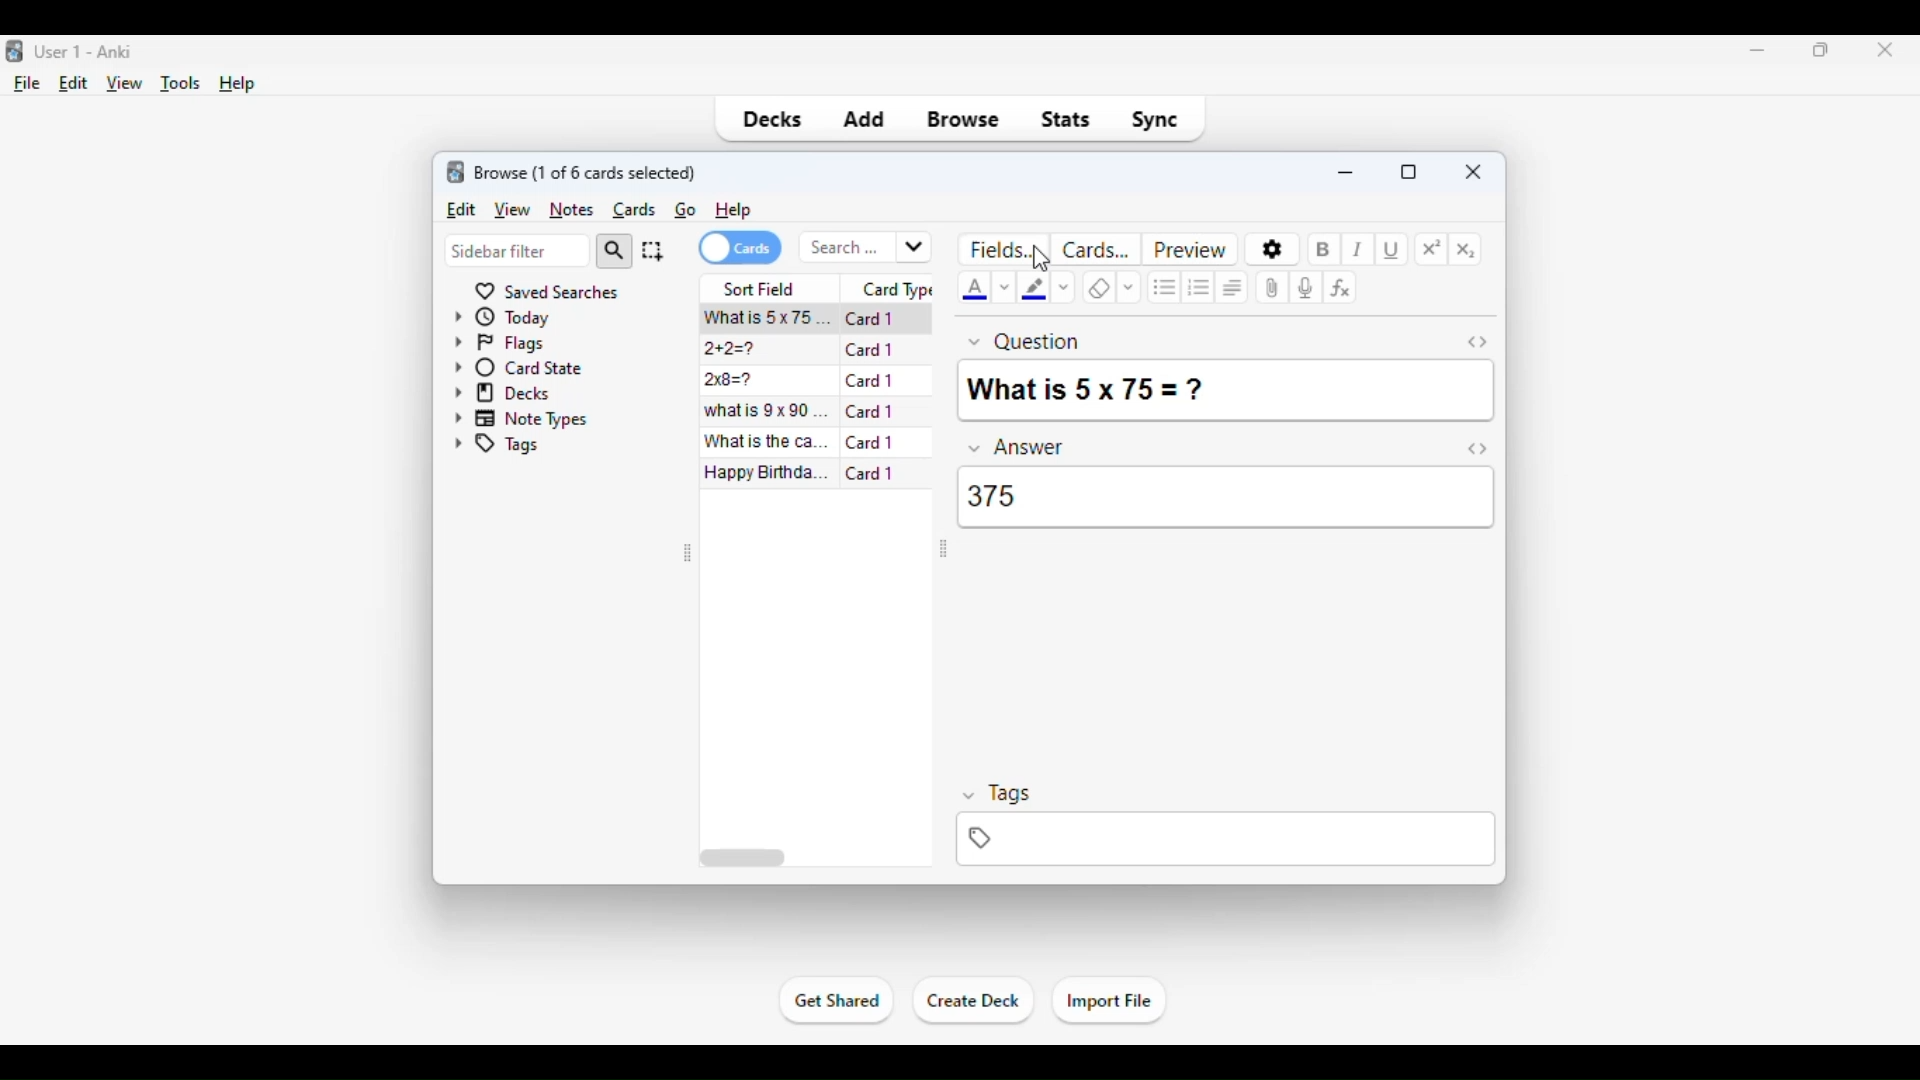 The image size is (1920, 1080). What do you see at coordinates (1474, 170) in the screenshot?
I see `close` at bounding box center [1474, 170].